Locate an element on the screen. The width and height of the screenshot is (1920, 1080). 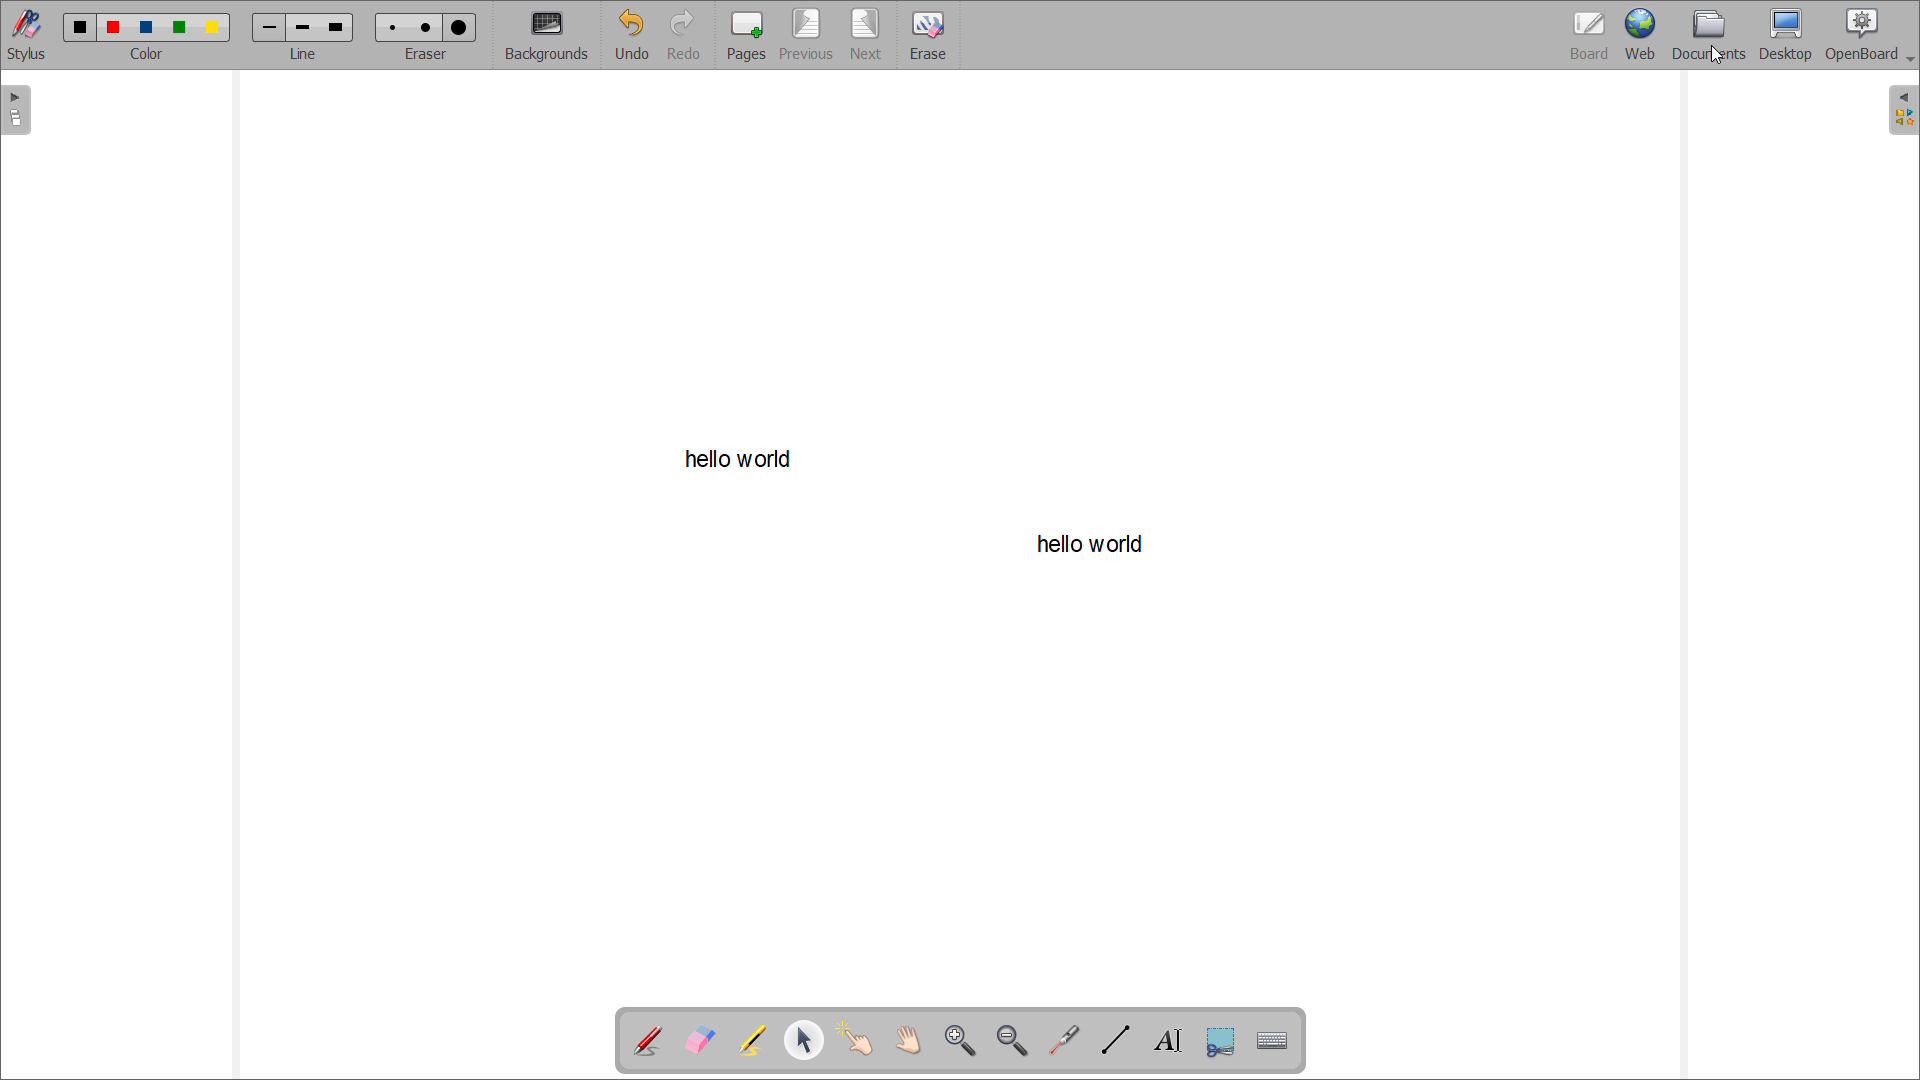
open folders view is located at coordinates (1902, 110).